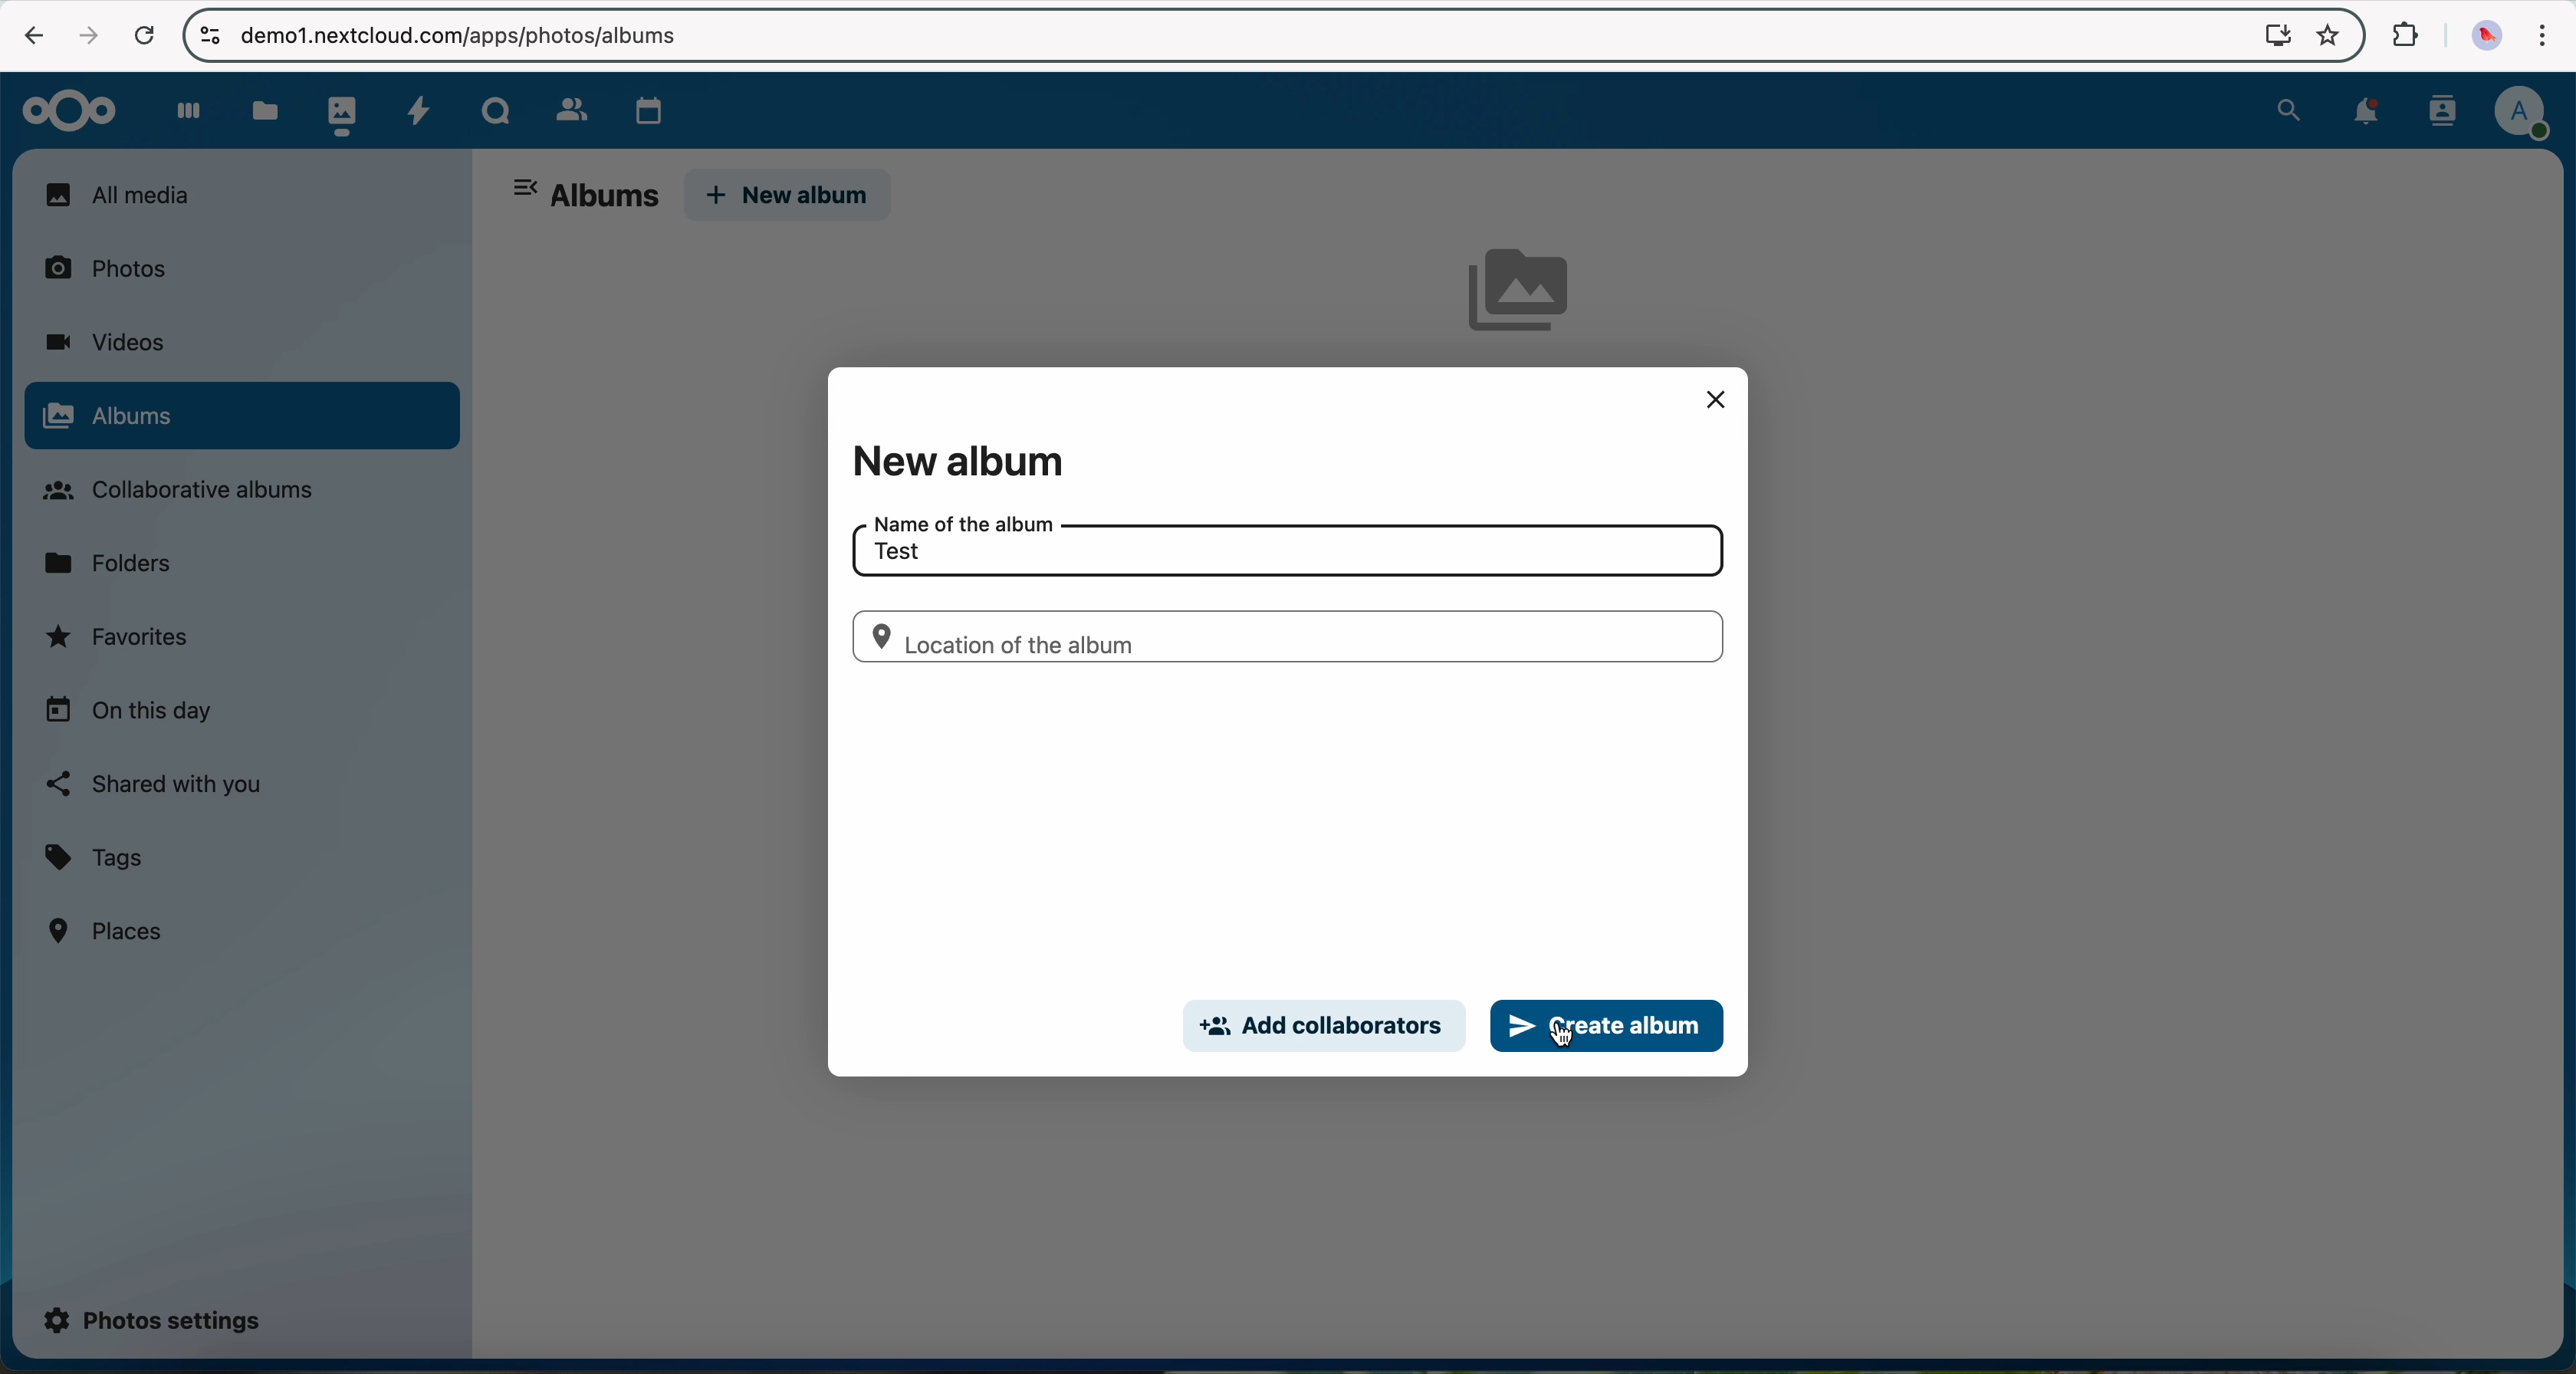 This screenshot has height=1374, width=2576. What do you see at coordinates (337, 110) in the screenshot?
I see `photos` at bounding box center [337, 110].